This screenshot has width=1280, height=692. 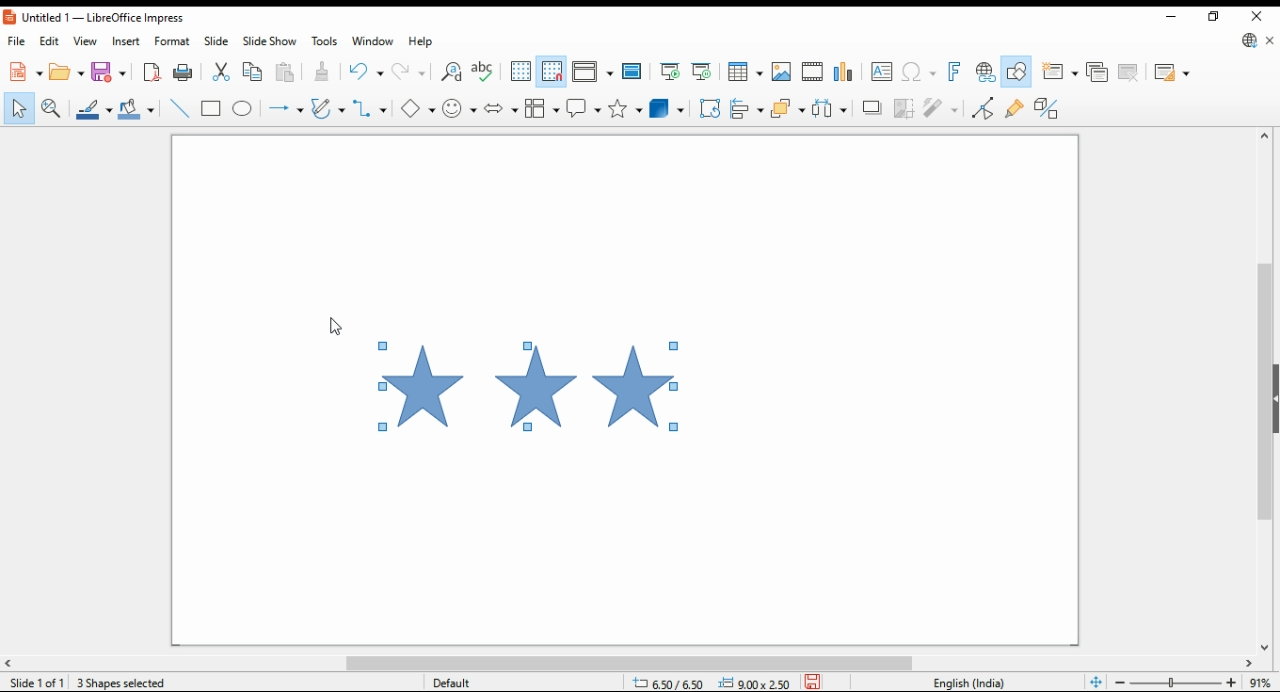 I want to click on insert tables, so click(x=746, y=70).